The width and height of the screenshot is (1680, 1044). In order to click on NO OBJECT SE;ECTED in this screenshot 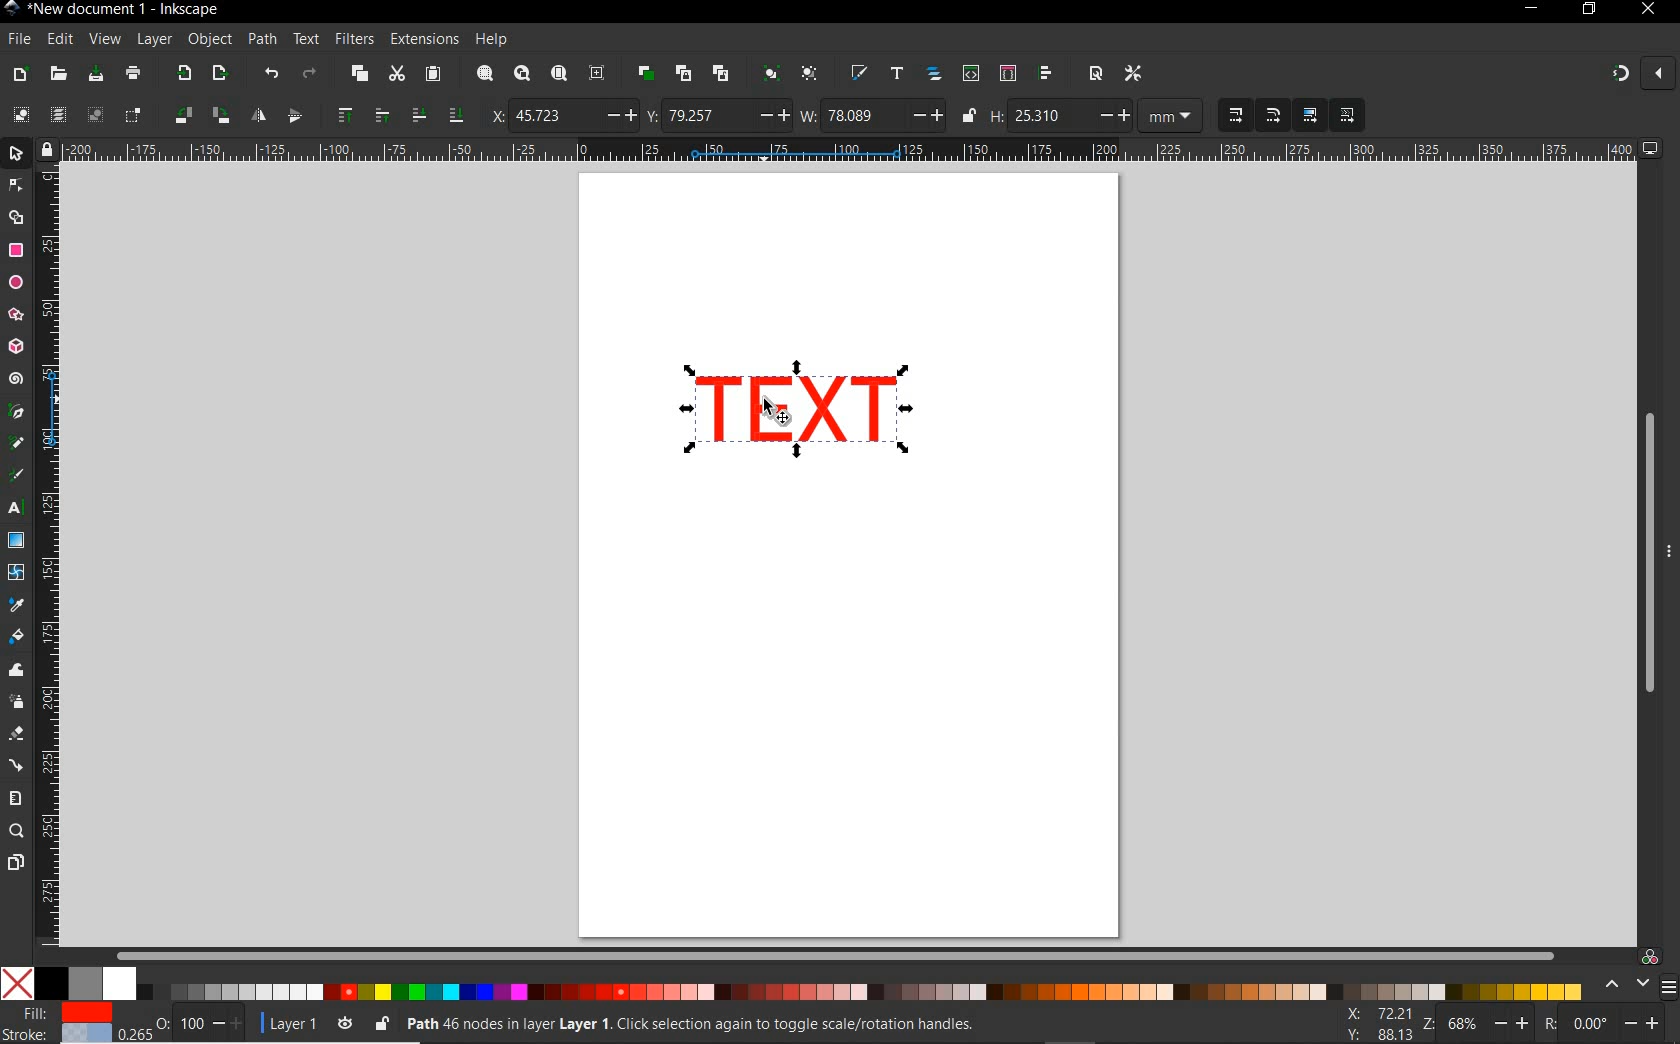, I will do `click(761, 1027)`.